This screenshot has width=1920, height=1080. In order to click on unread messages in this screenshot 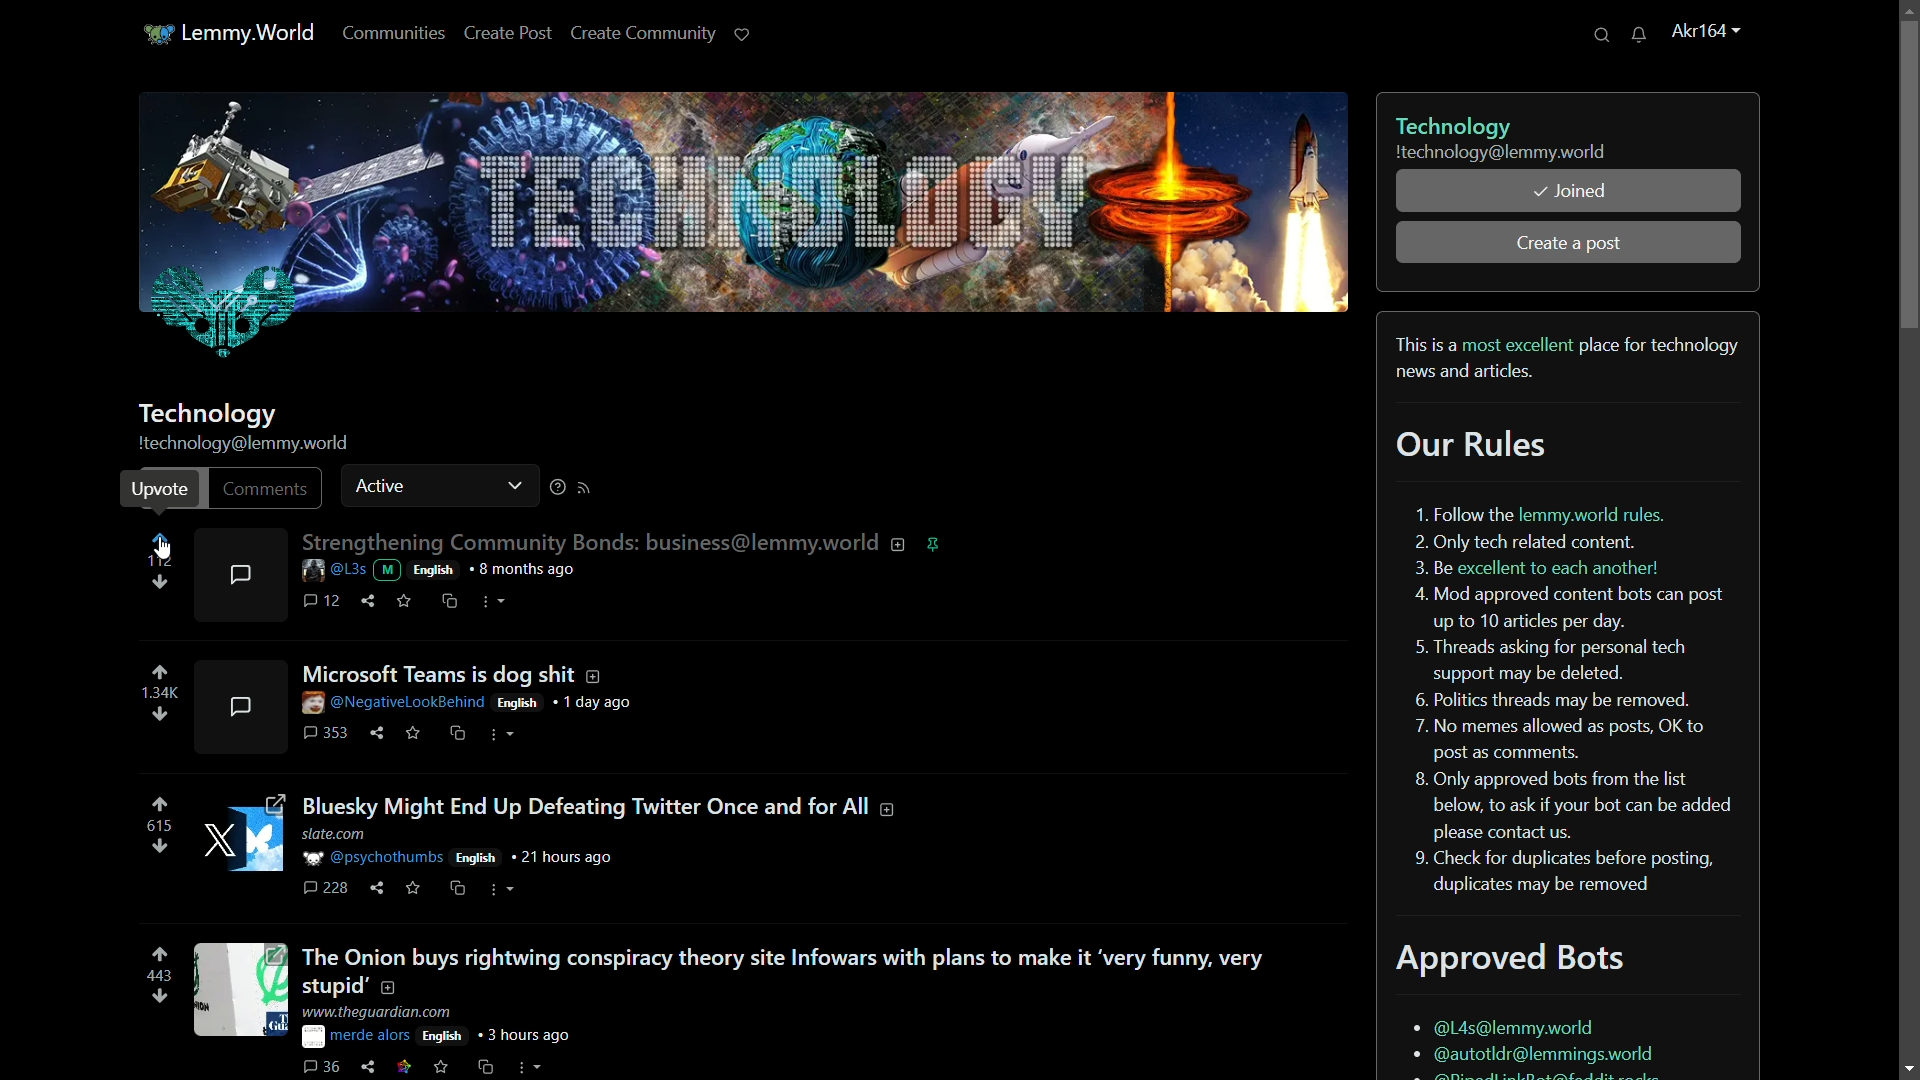, I will do `click(1640, 36)`.